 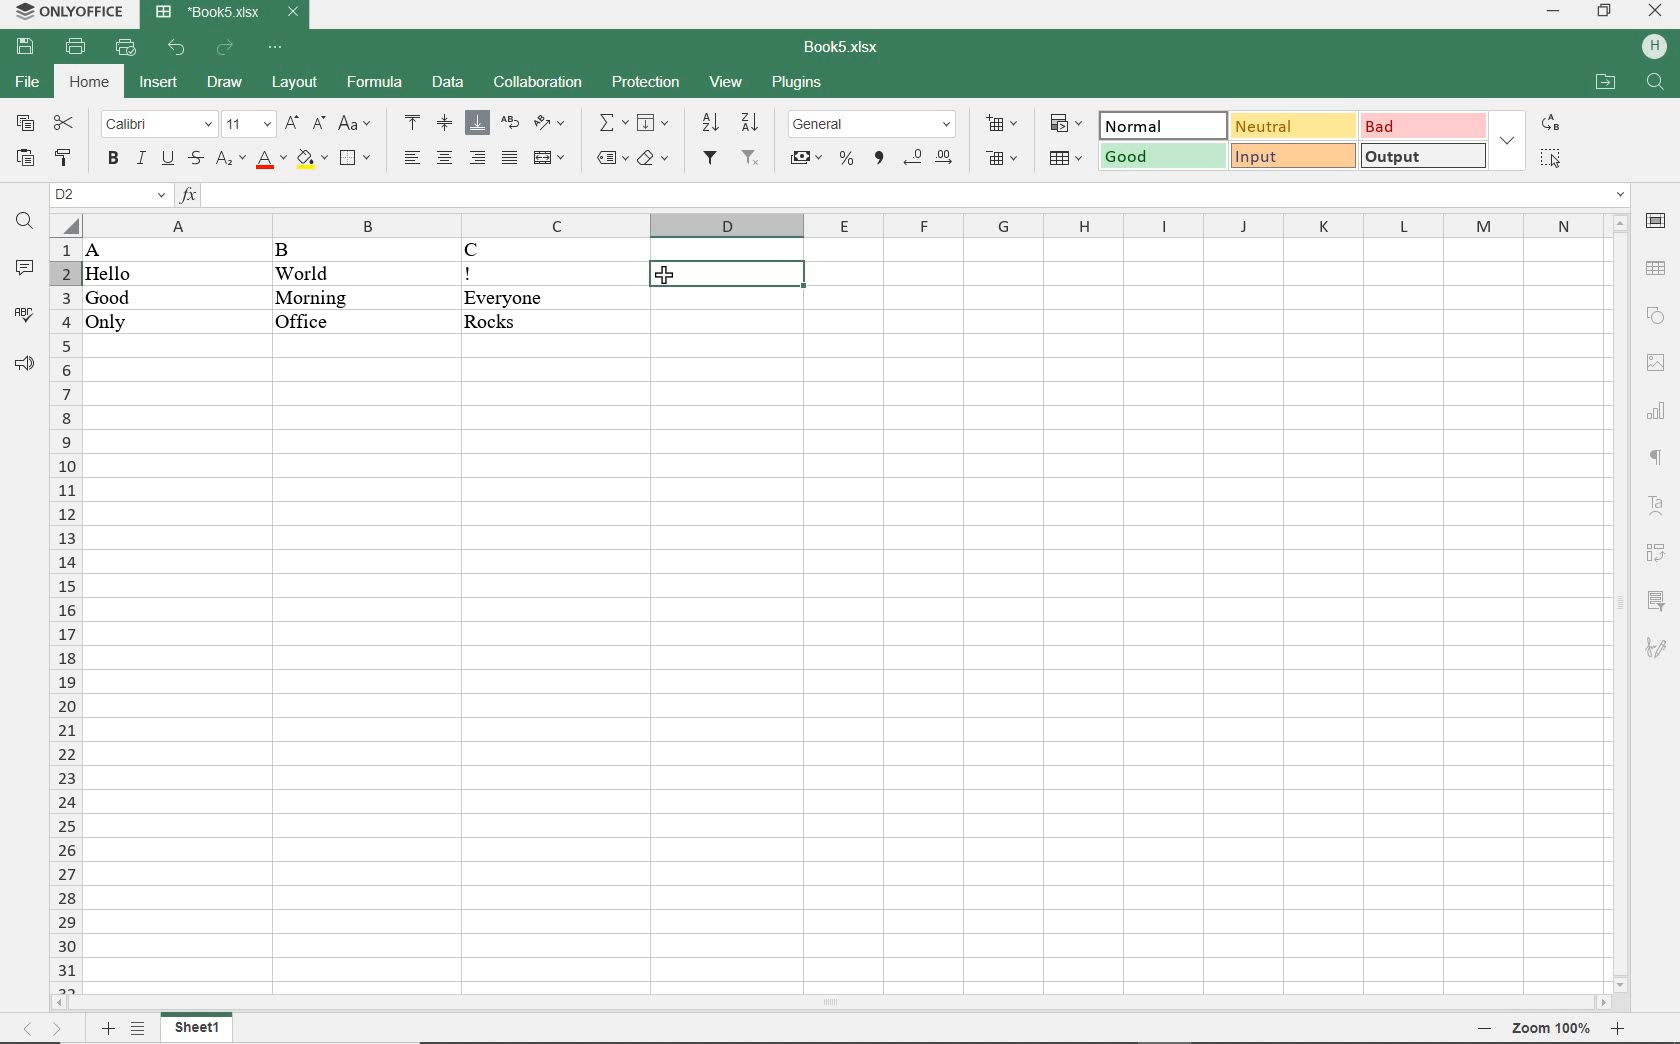 I want to click on document name, so click(x=226, y=15).